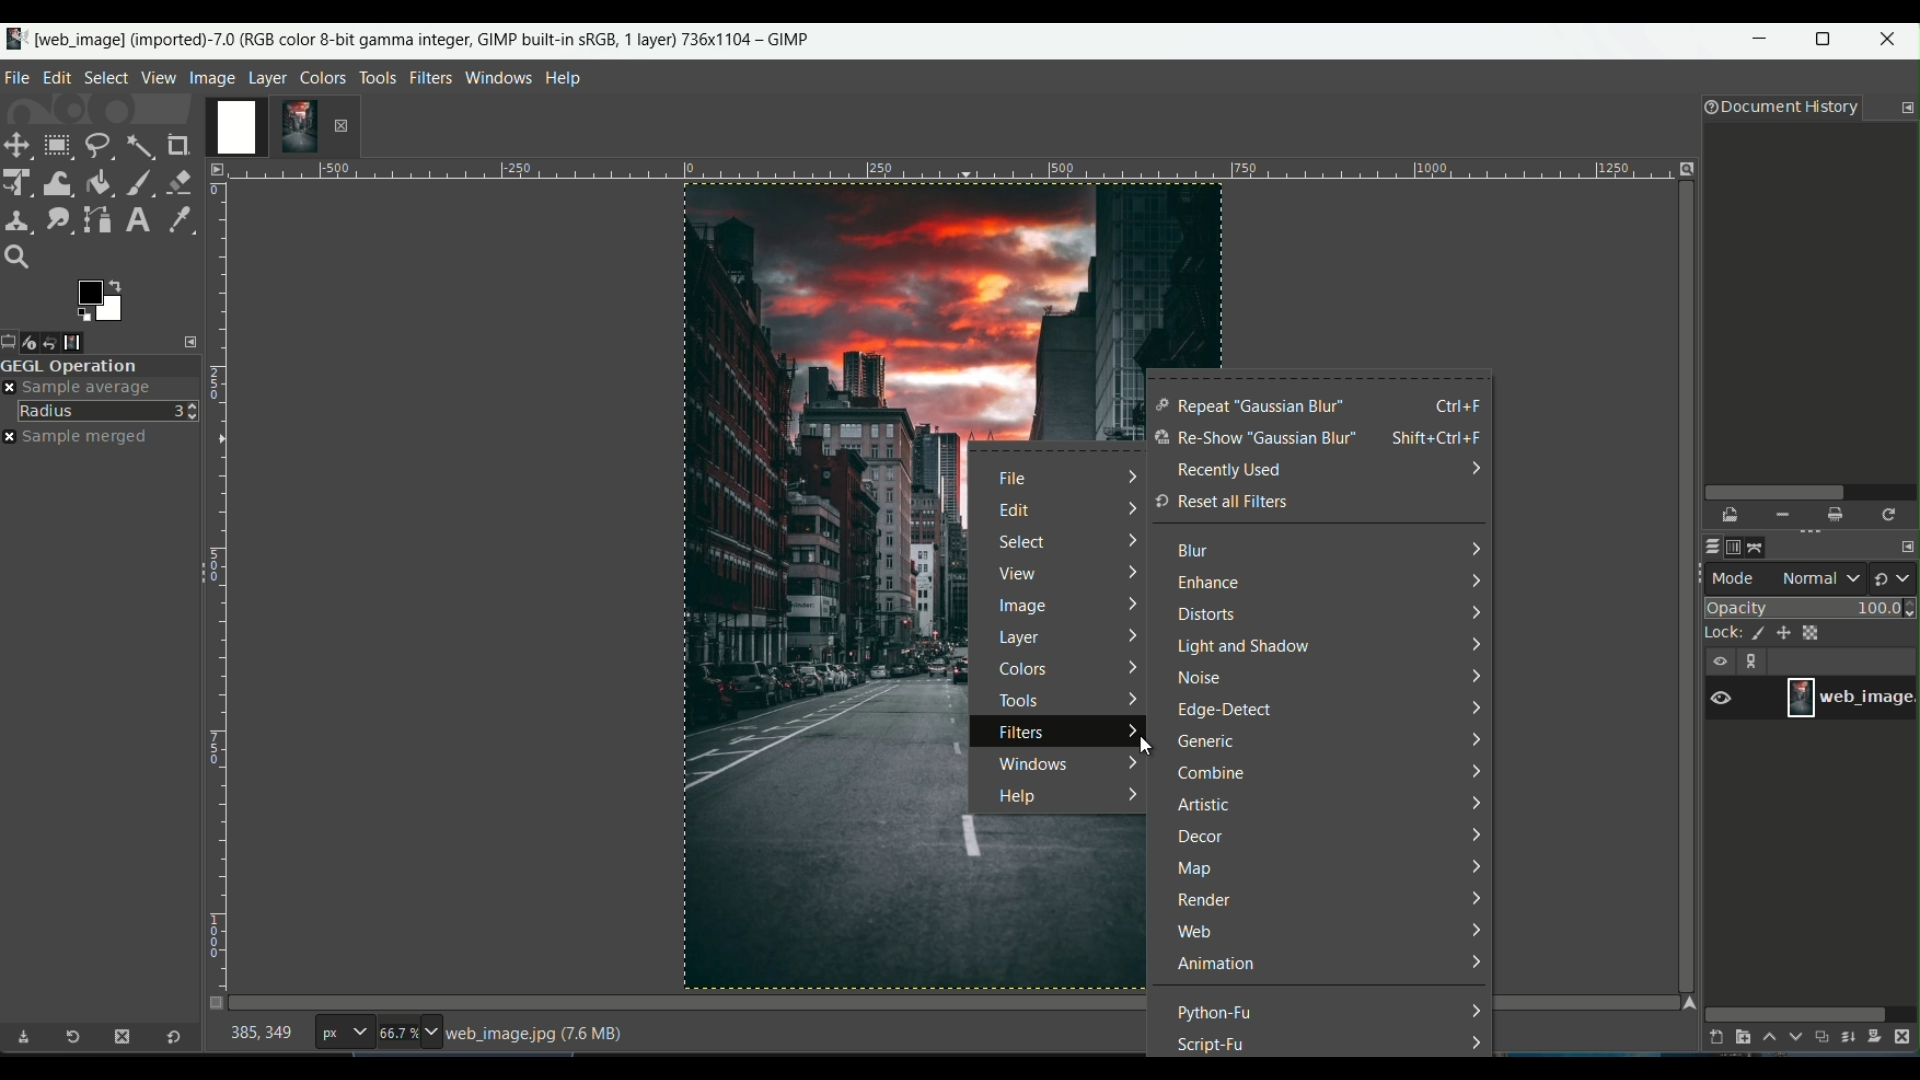  Describe the element at coordinates (1250, 407) in the screenshot. I see `repeat` at that location.